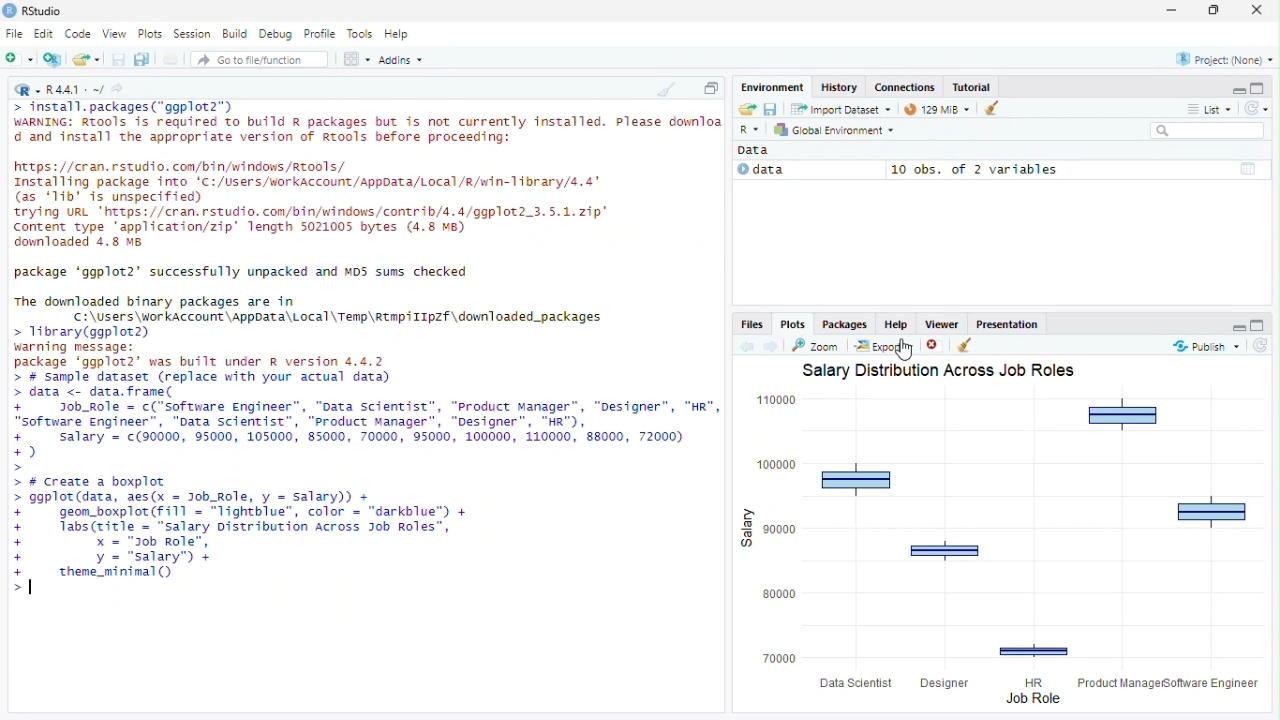 The height and width of the screenshot is (720, 1280). I want to click on Maximize, so click(710, 86).